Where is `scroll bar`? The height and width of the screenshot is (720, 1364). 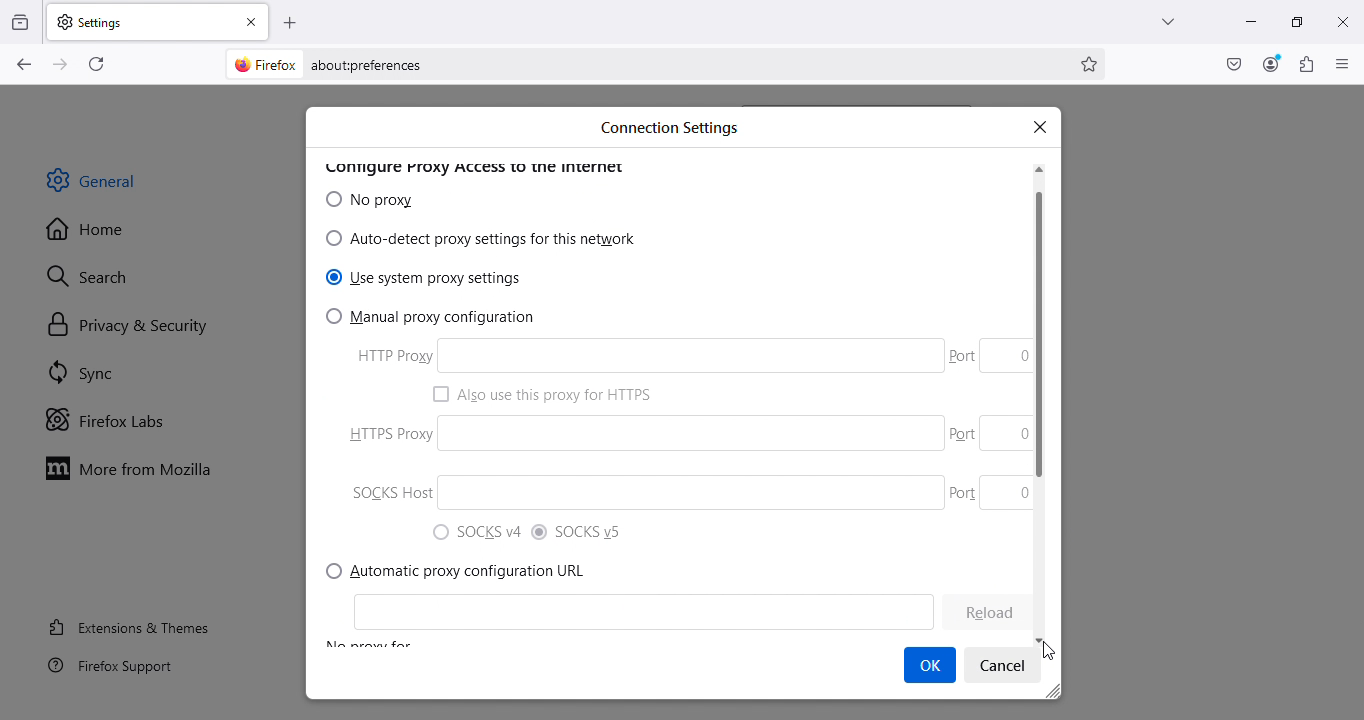 scroll bar is located at coordinates (1051, 344).